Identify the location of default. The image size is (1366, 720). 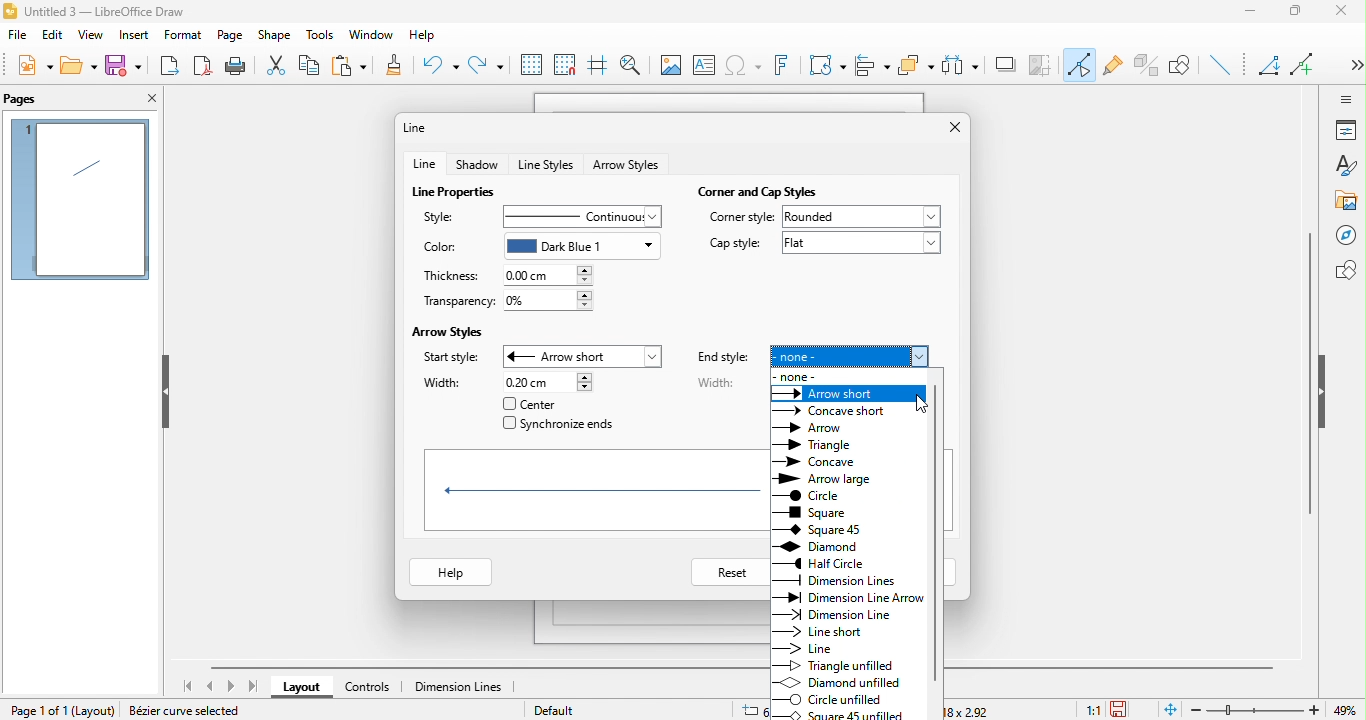
(578, 711).